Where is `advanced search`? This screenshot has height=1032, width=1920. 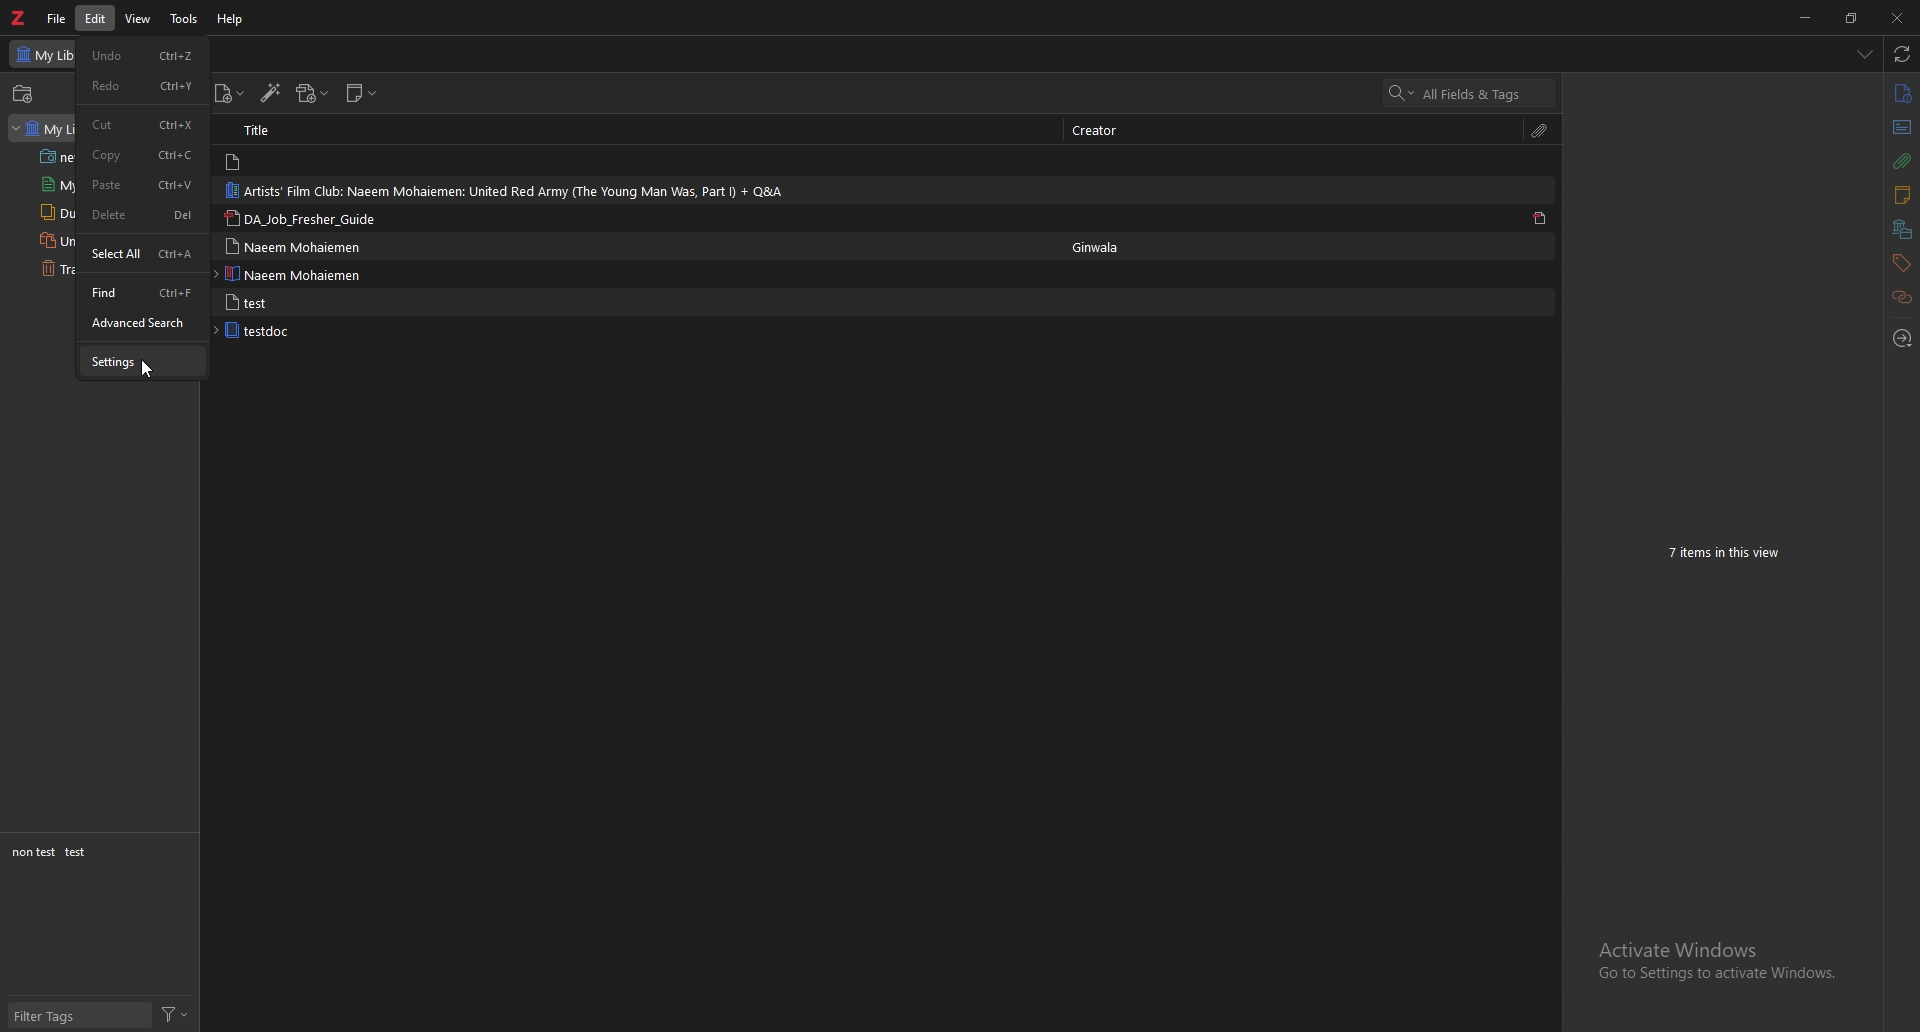 advanced search is located at coordinates (143, 322).